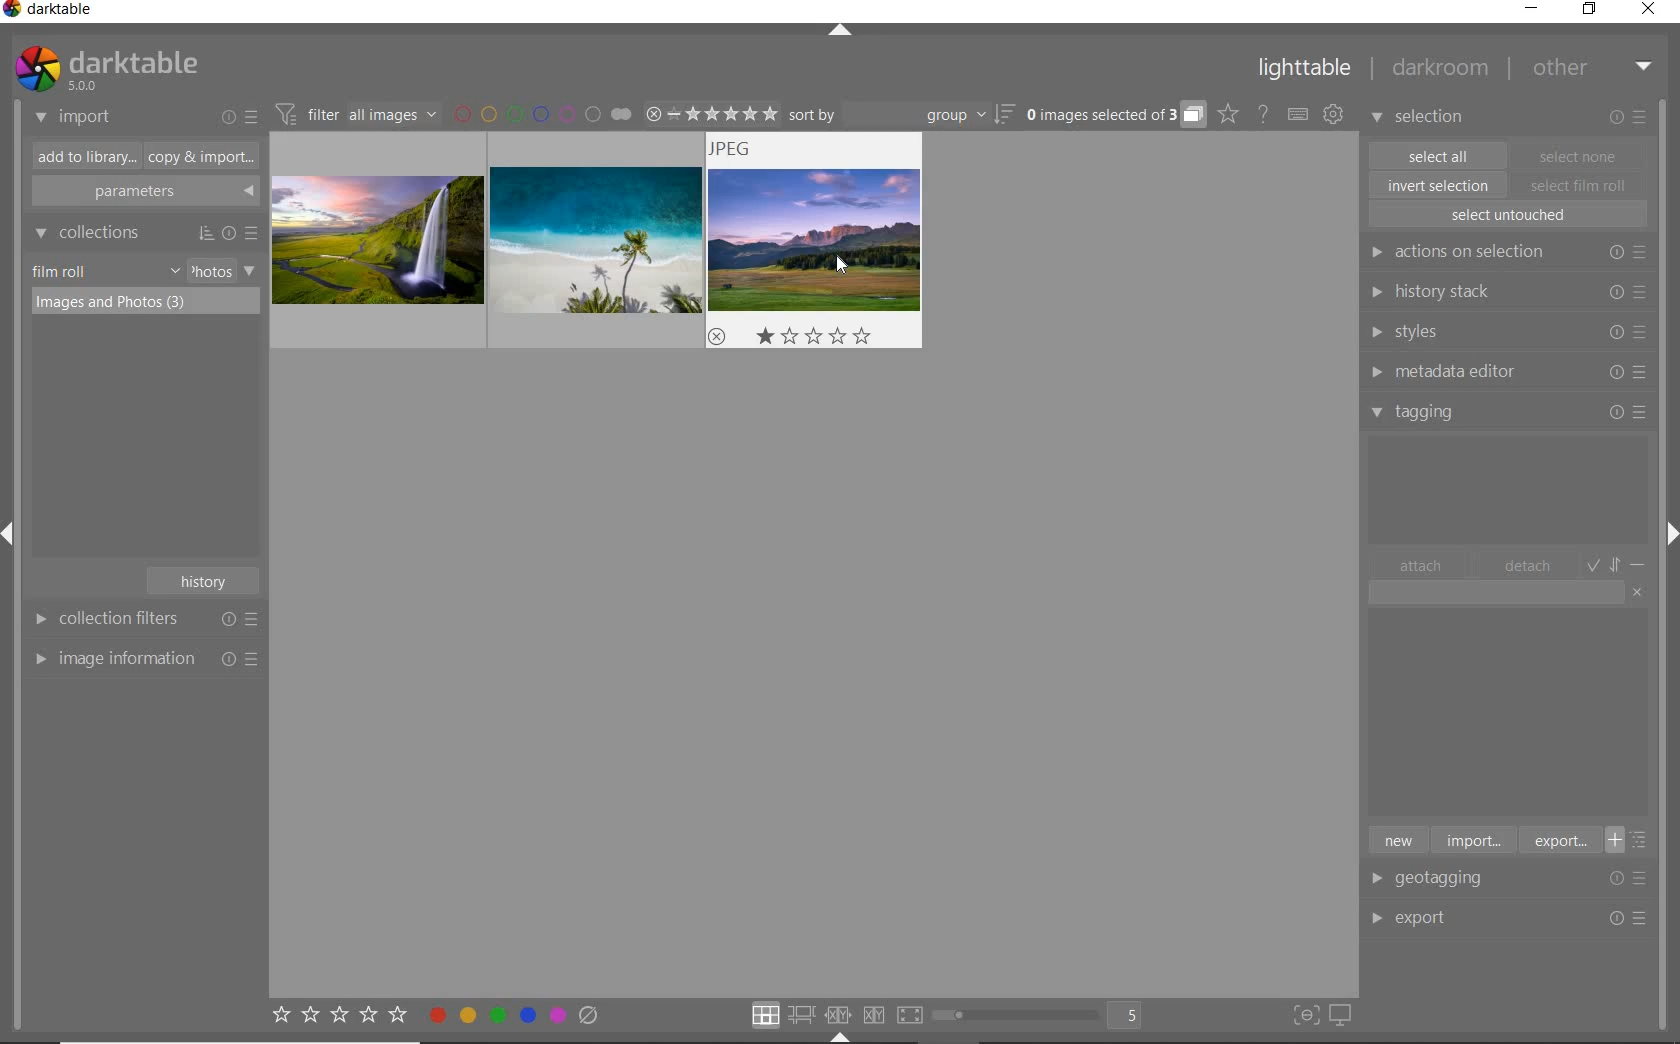 This screenshot has width=1680, height=1044. Describe the element at coordinates (1592, 67) in the screenshot. I see `other` at that location.